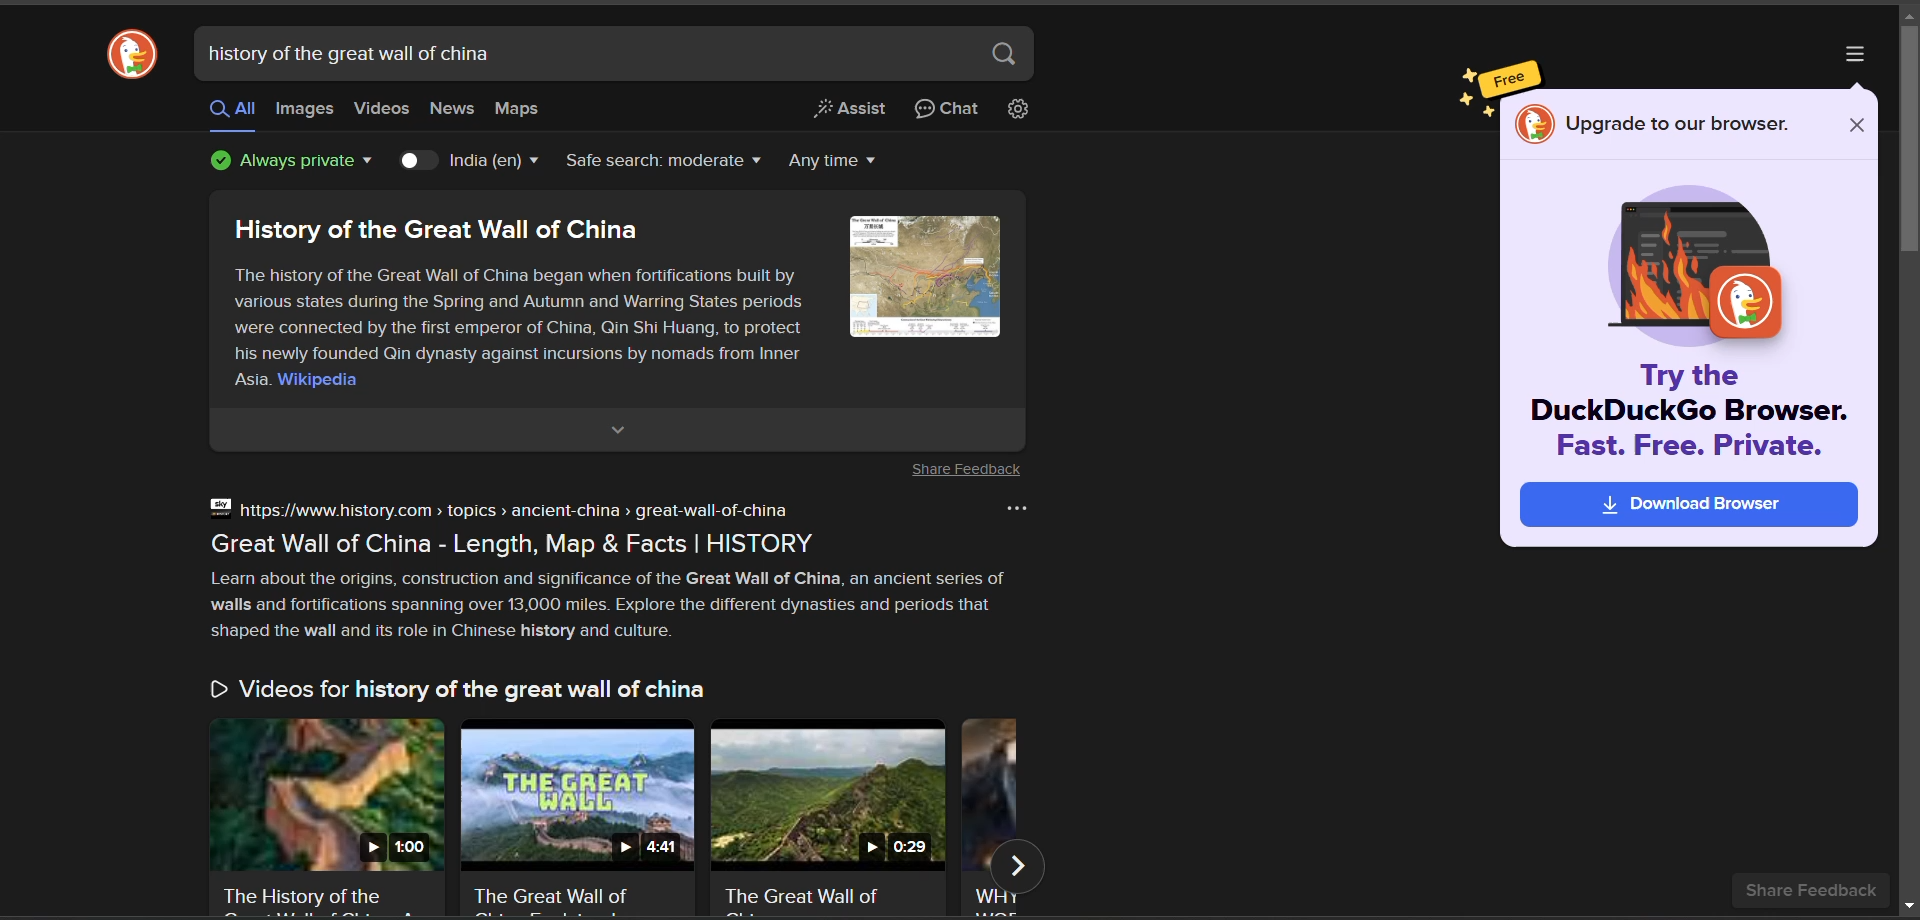  I want to click on images, so click(305, 112).